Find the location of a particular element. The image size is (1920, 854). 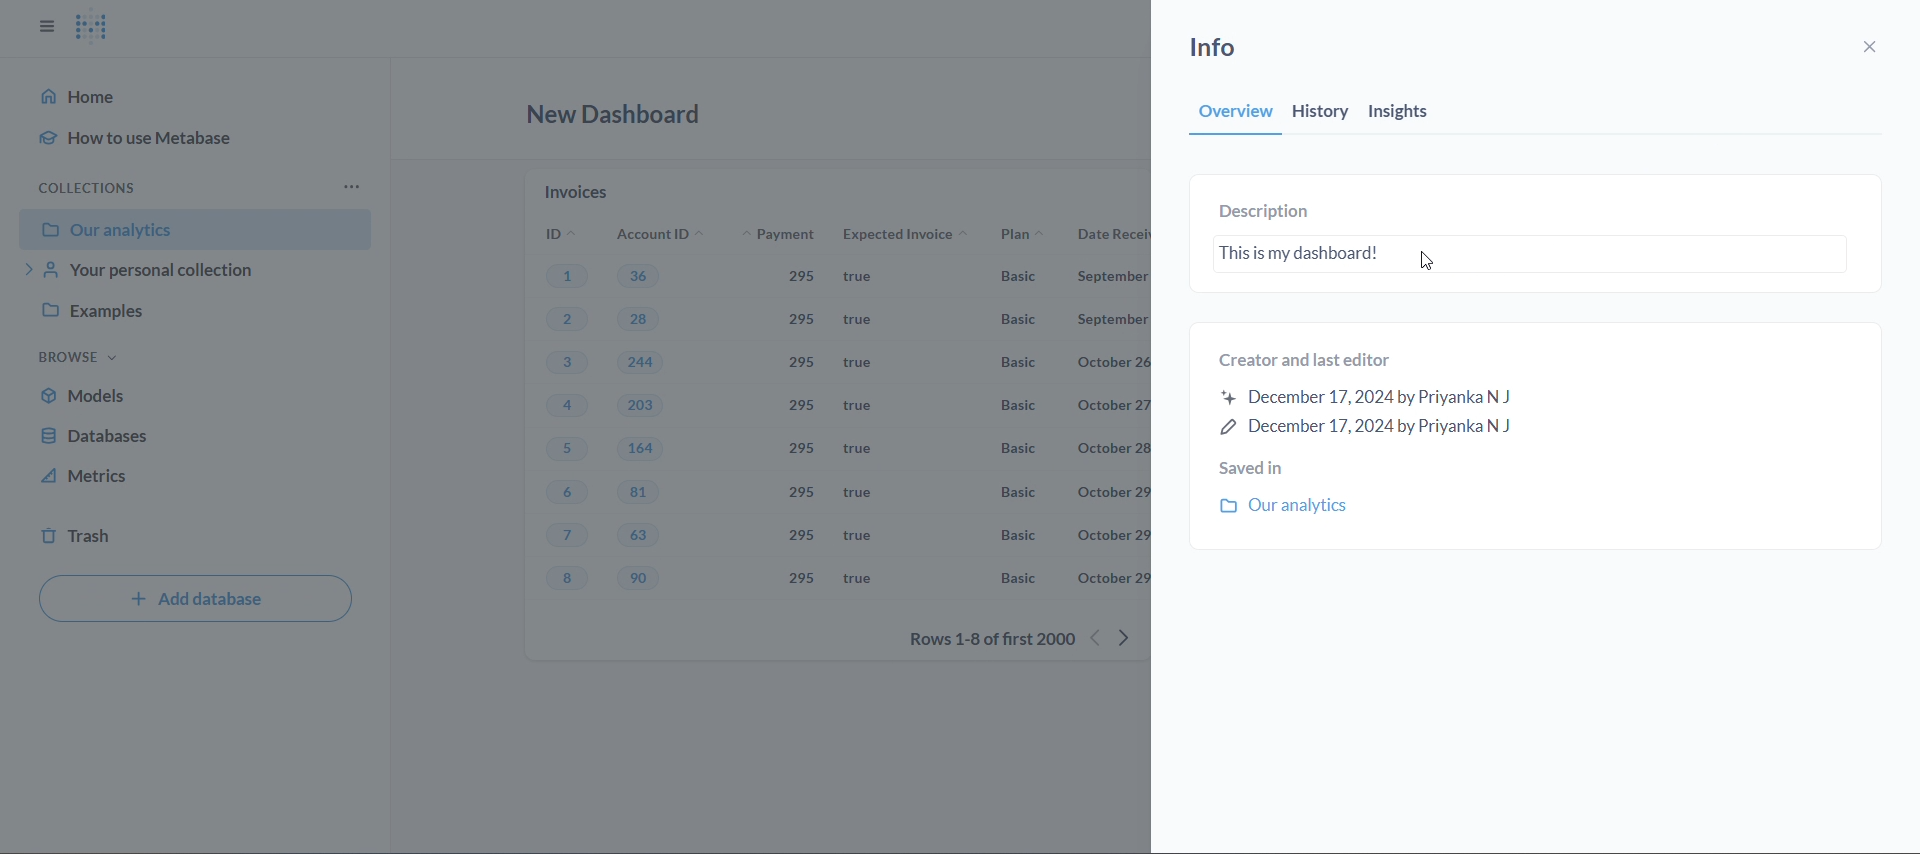

September is located at coordinates (1114, 319).